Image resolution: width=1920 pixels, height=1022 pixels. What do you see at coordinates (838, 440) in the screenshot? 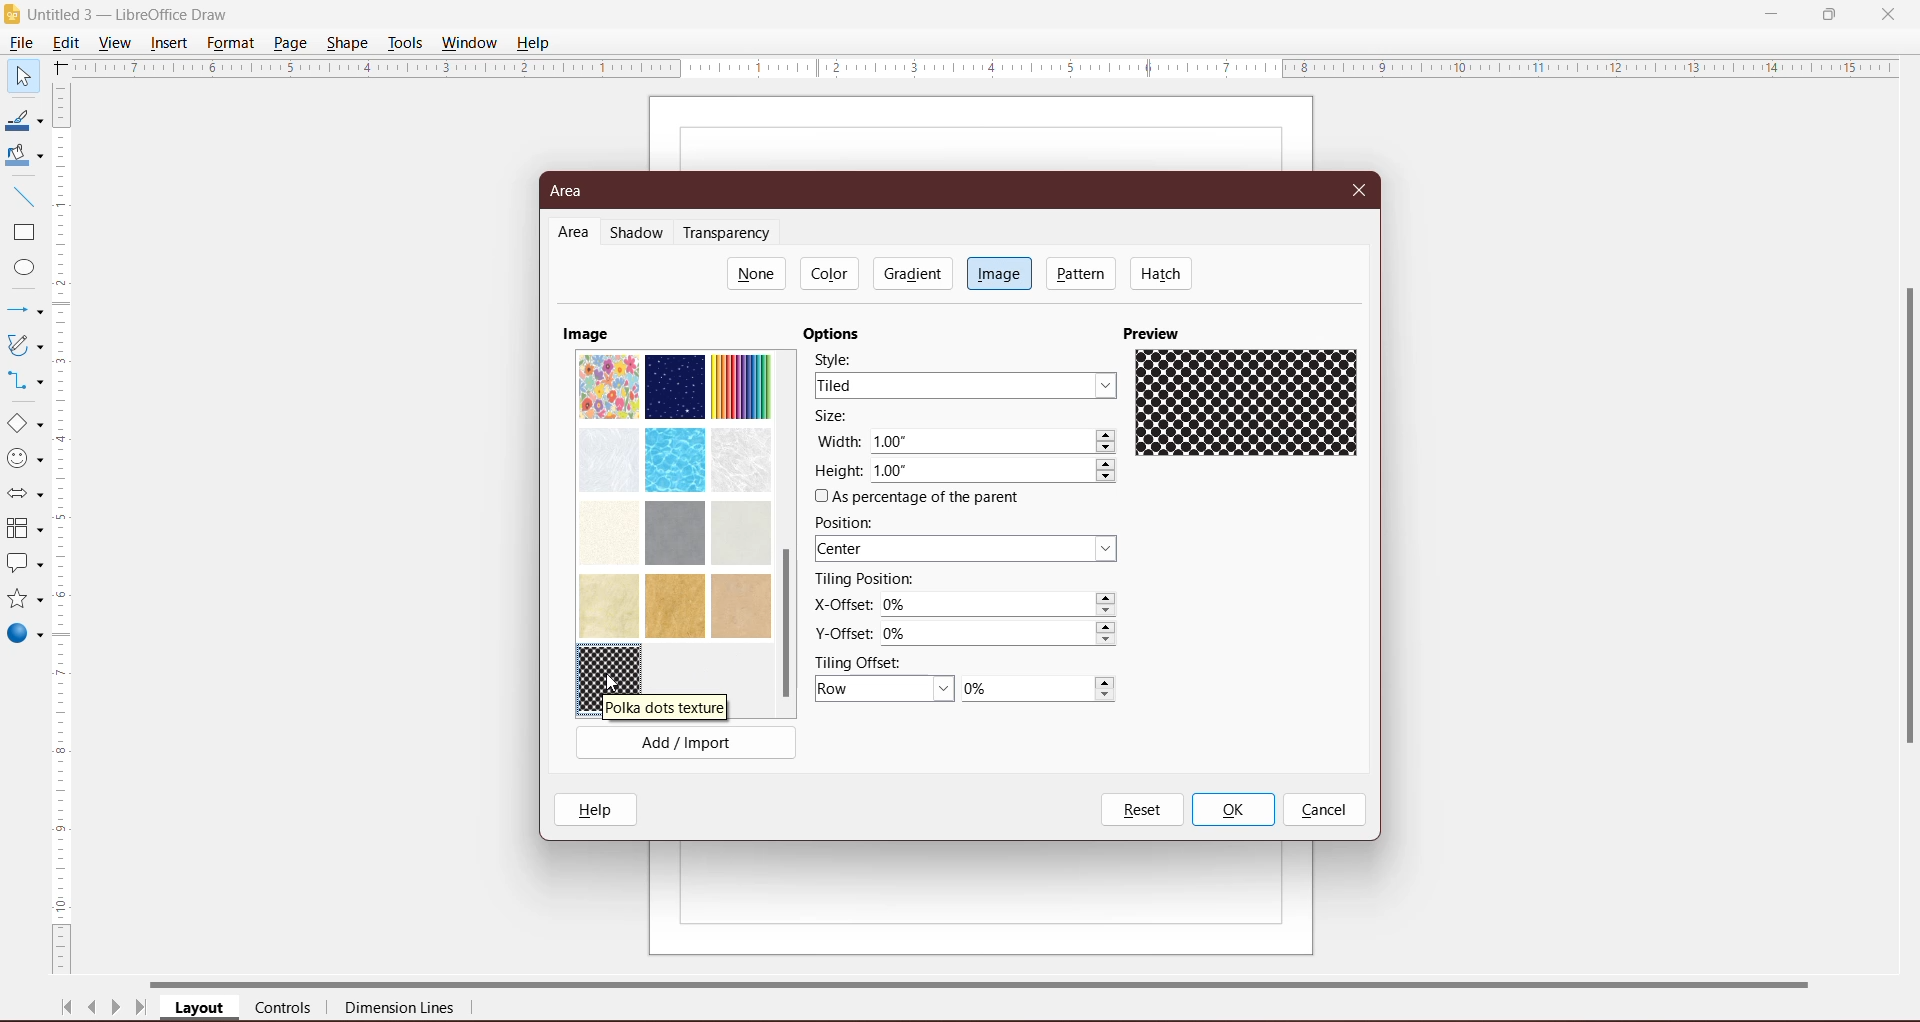
I see `Width` at bounding box center [838, 440].